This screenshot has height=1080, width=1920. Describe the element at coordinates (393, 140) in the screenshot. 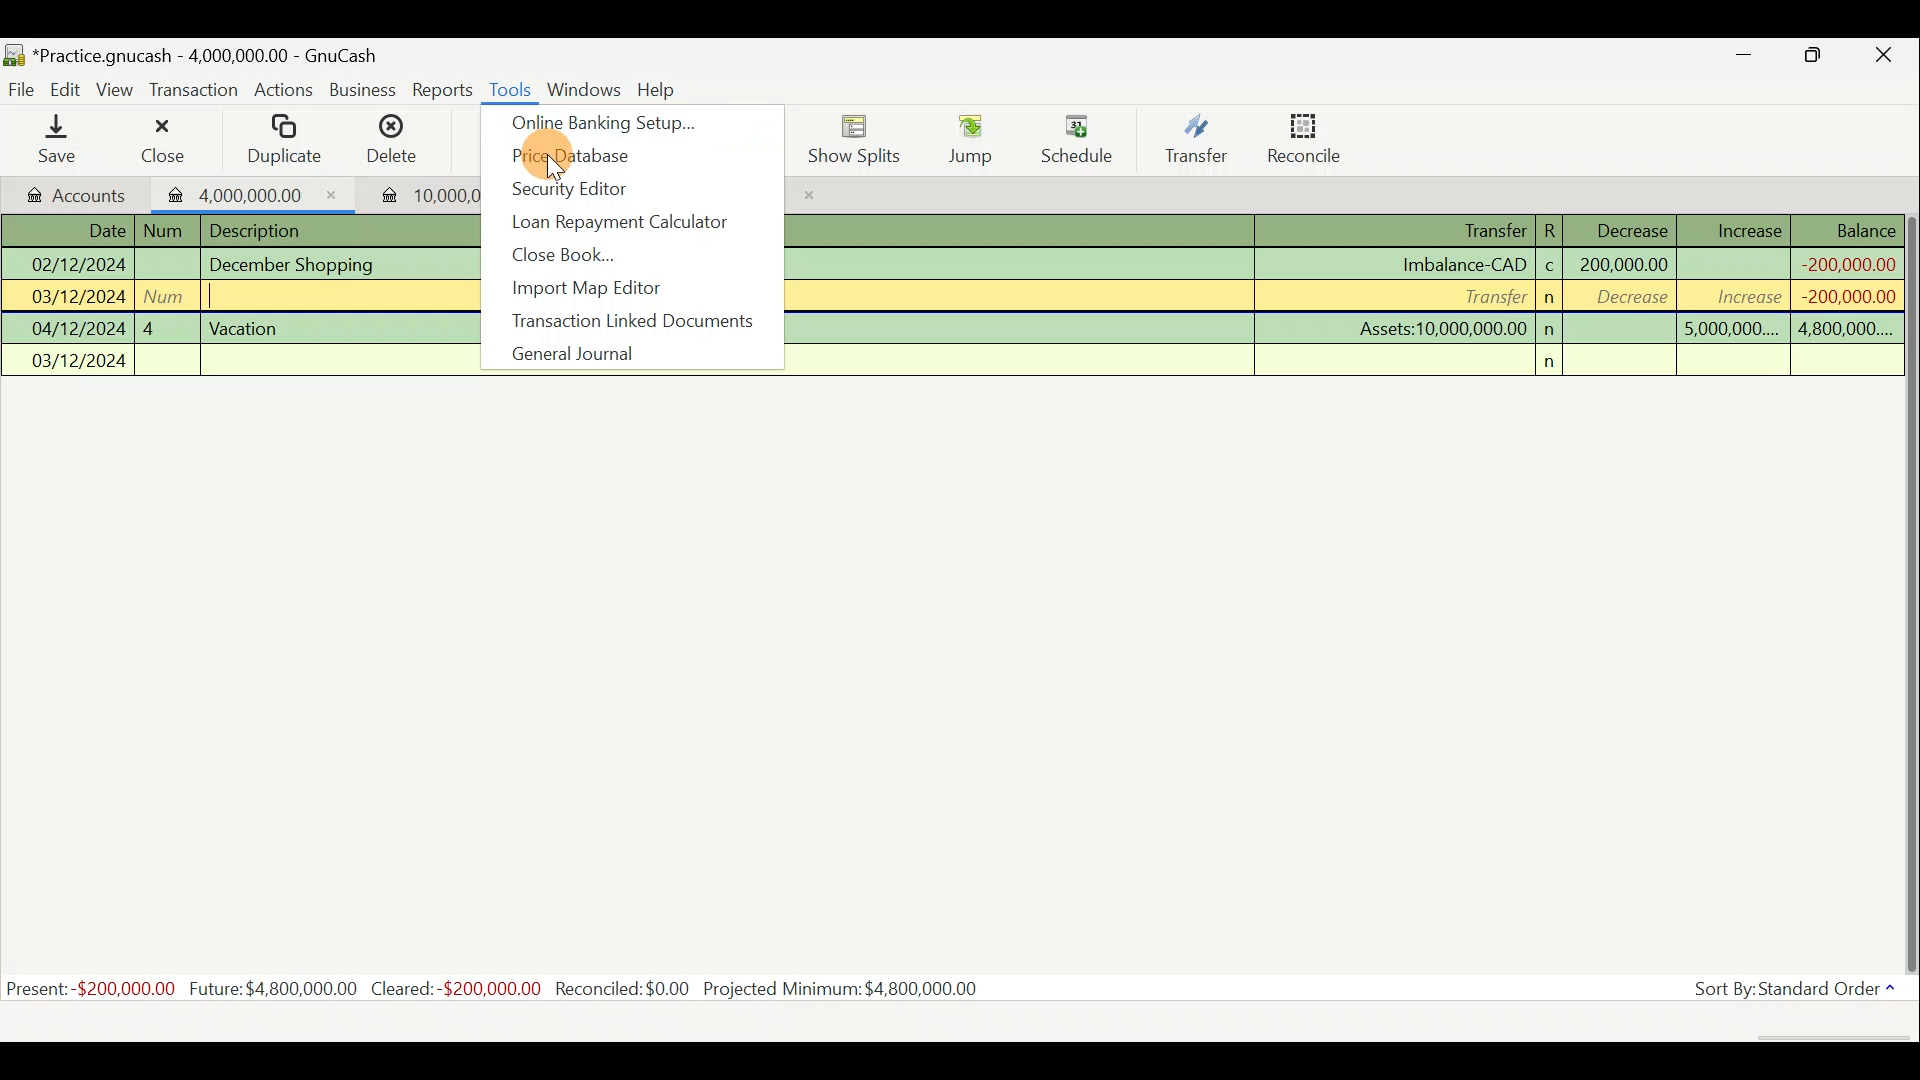

I see `Delete` at that location.